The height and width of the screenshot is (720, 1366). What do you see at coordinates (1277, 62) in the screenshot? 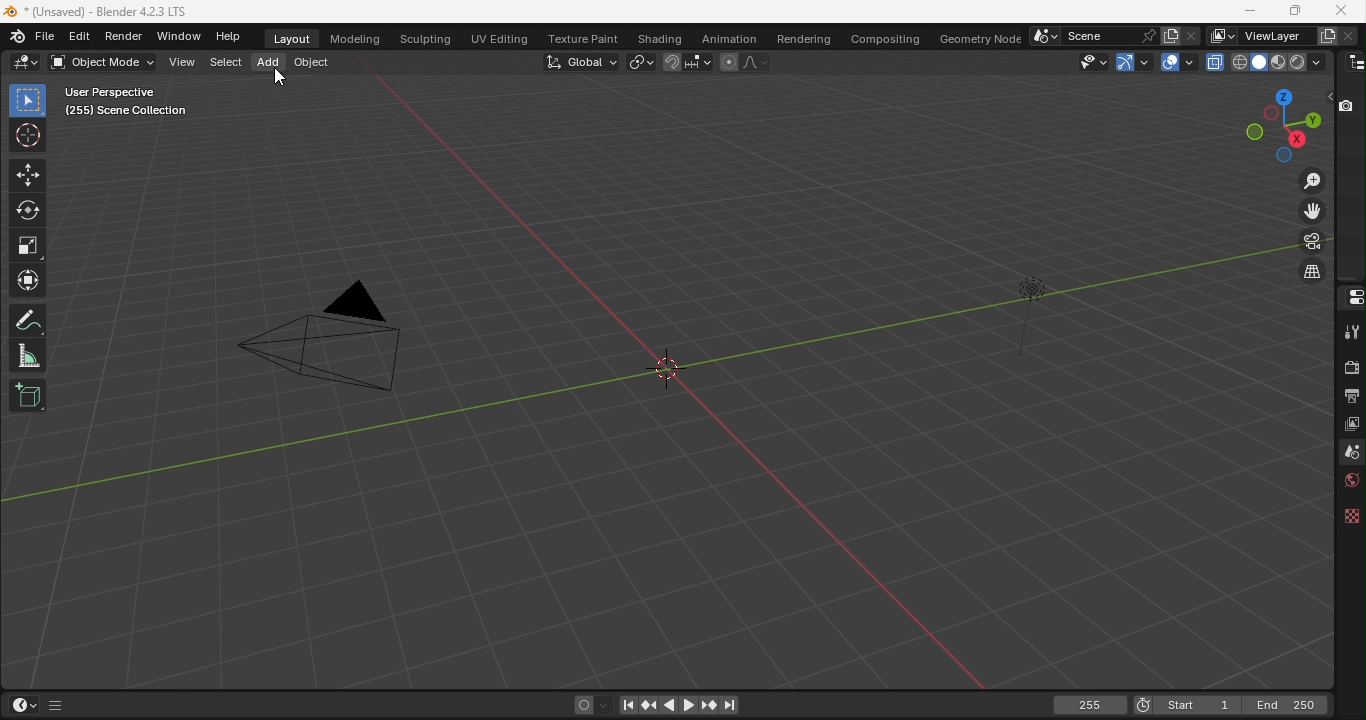
I see `Viewport shading: Material preview` at bounding box center [1277, 62].